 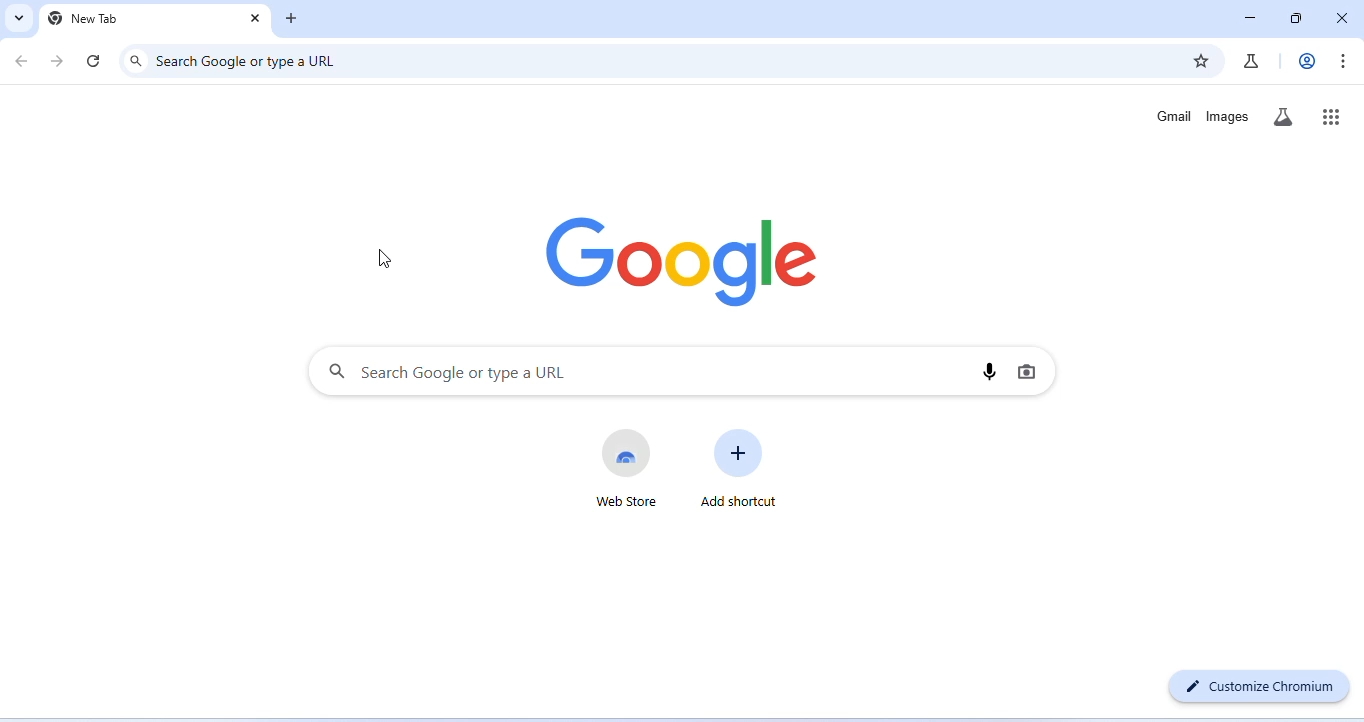 What do you see at coordinates (451, 372) in the screenshot?
I see `search google or type a URL` at bounding box center [451, 372].